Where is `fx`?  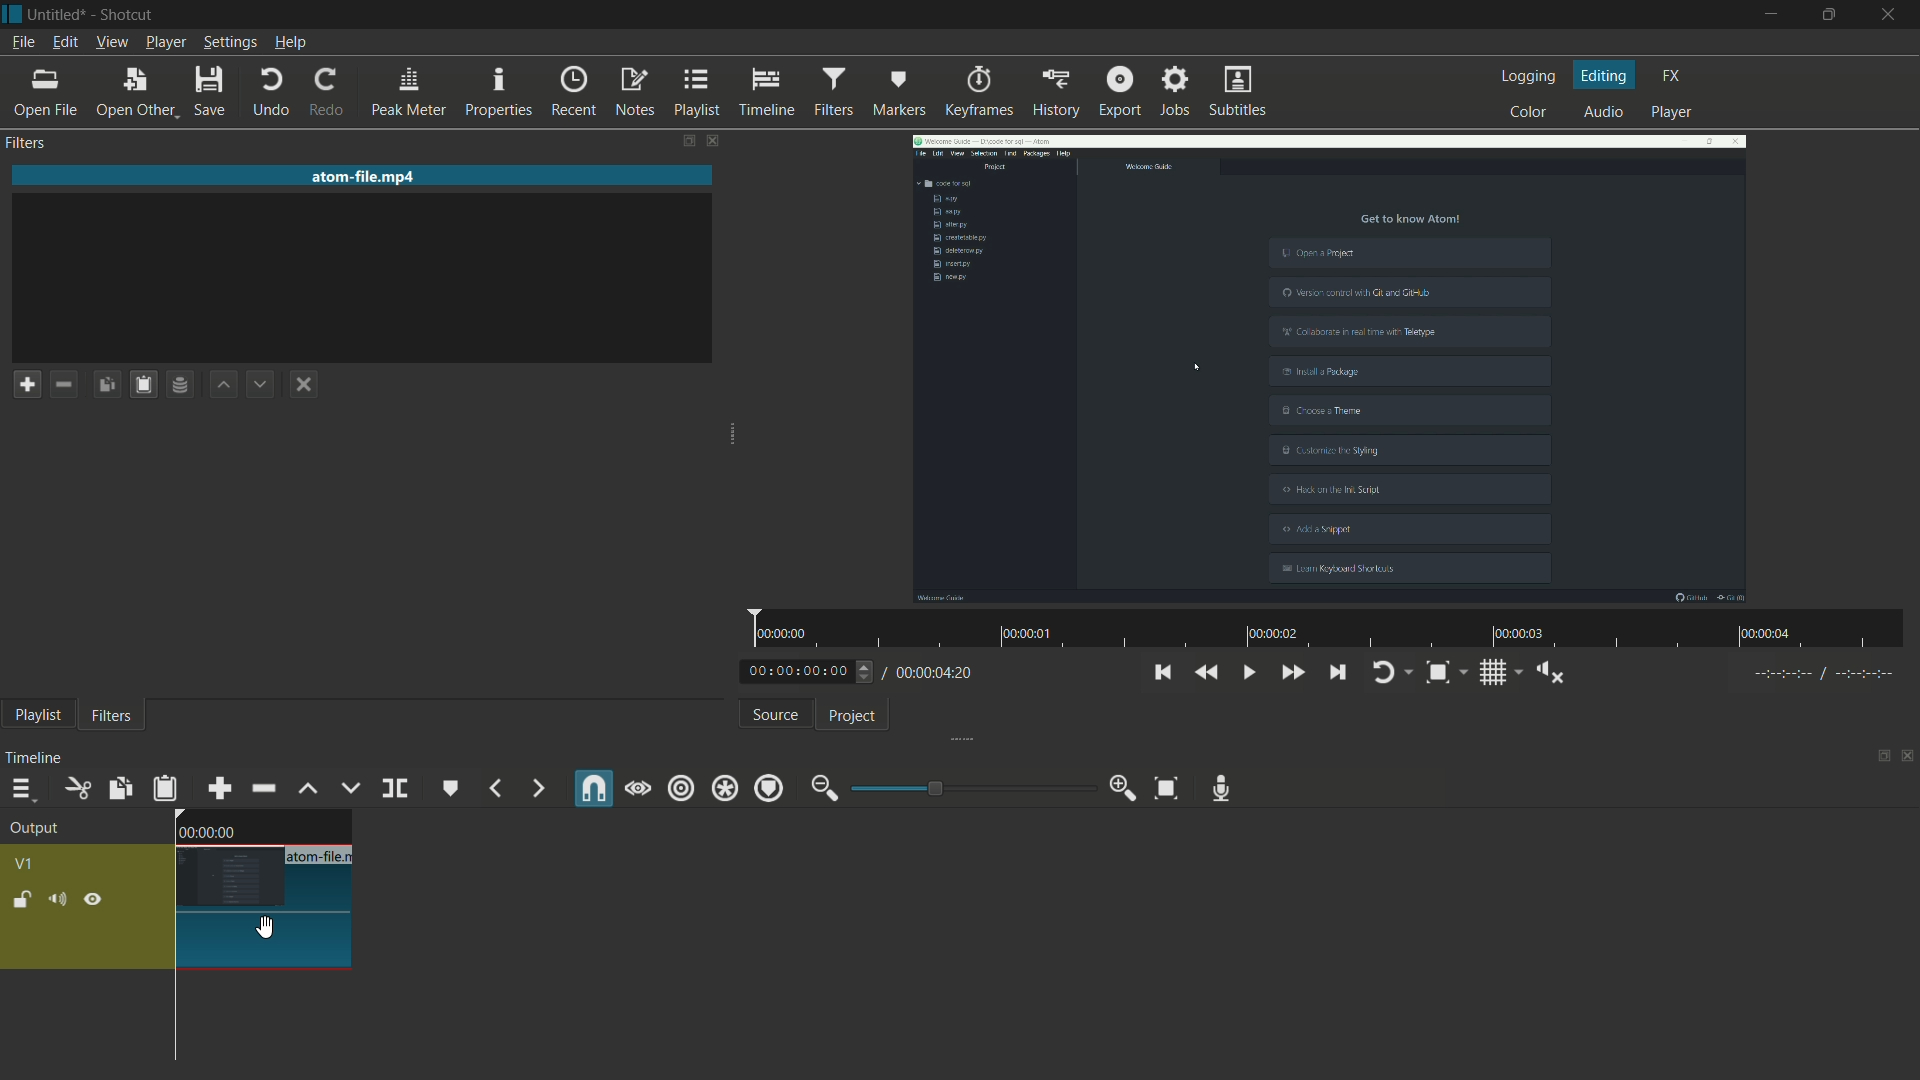
fx is located at coordinates (1671, 76).